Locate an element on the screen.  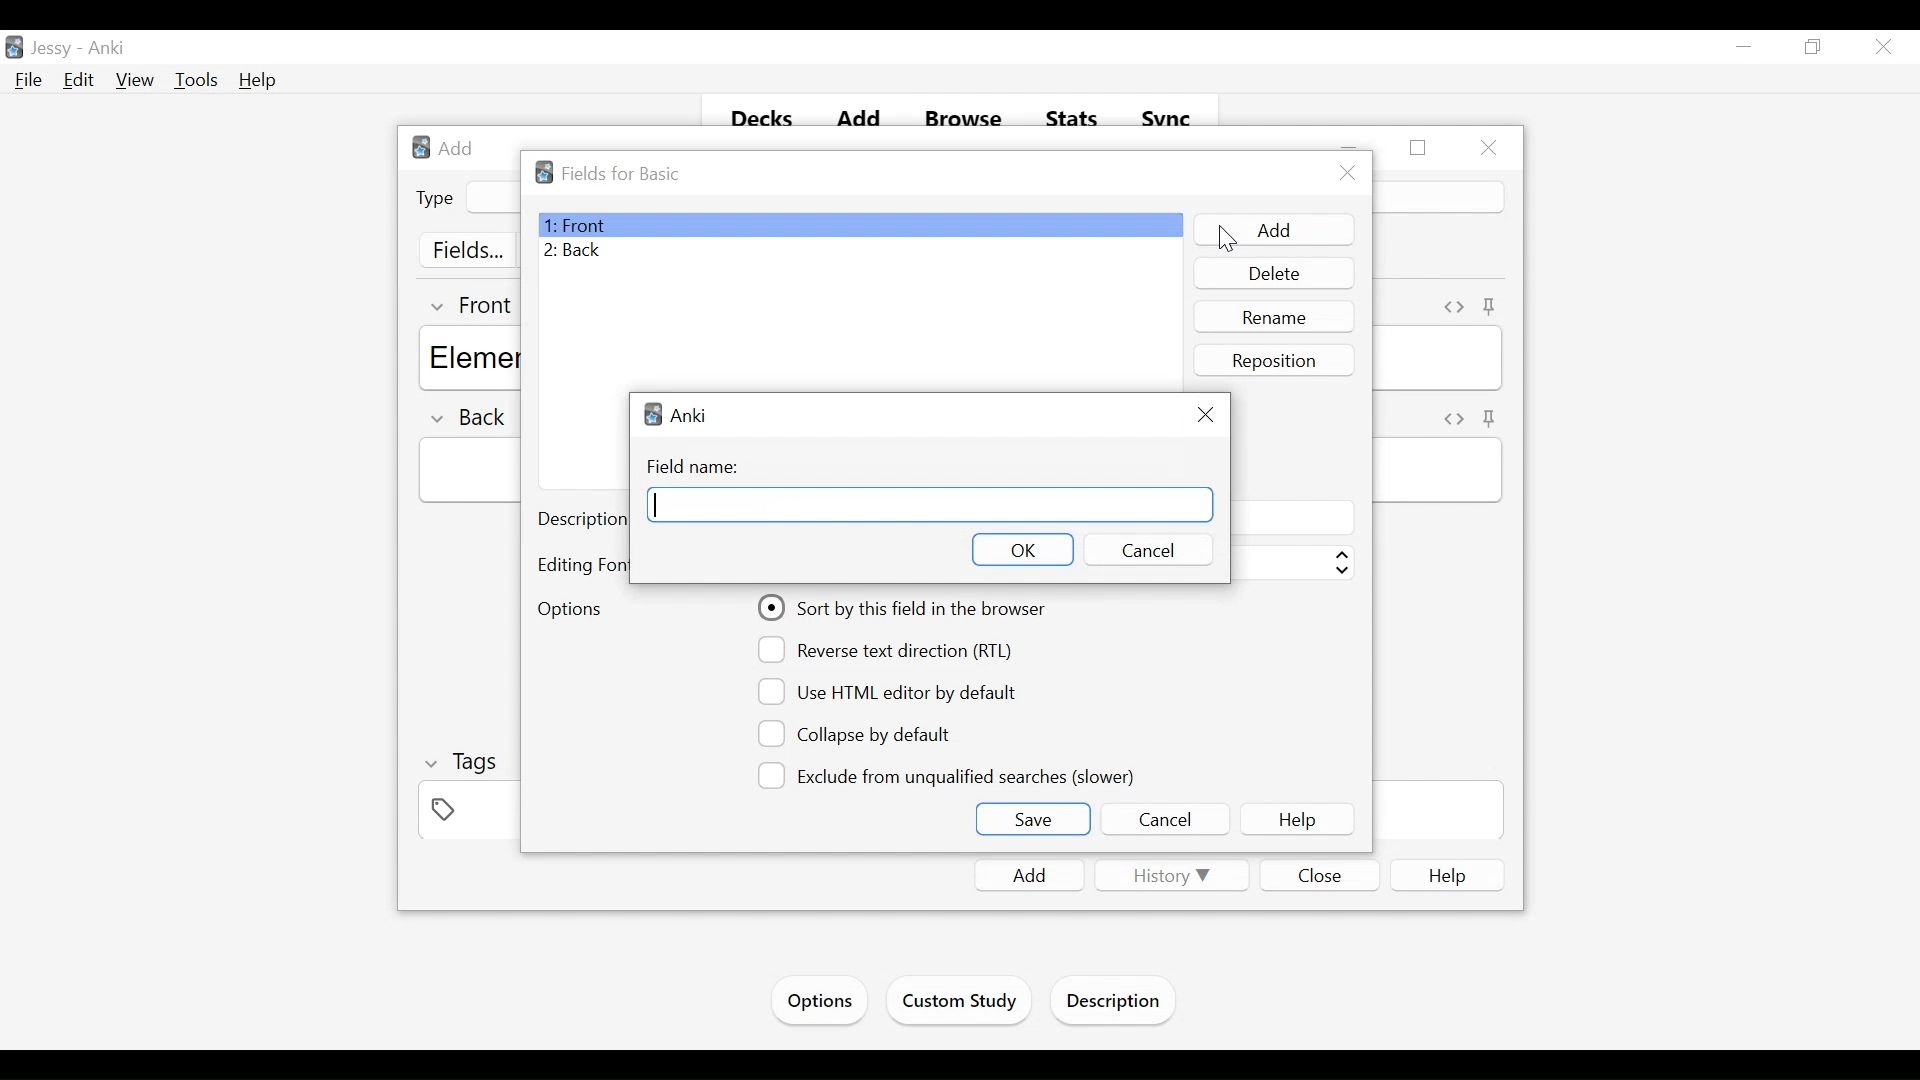
(un)select Use HTML editor by default is located at coordinates (889, 692).